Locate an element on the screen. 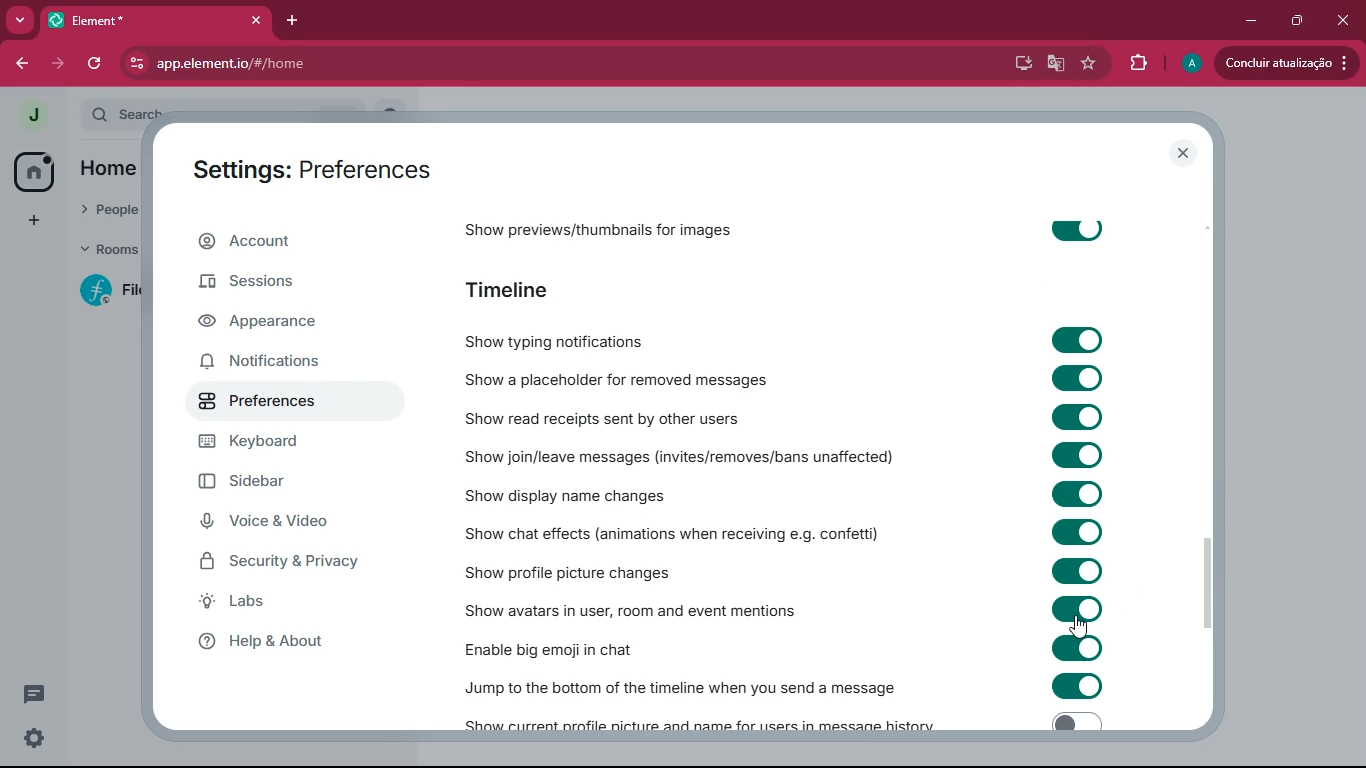  voice is located at coordinates (293, 526).